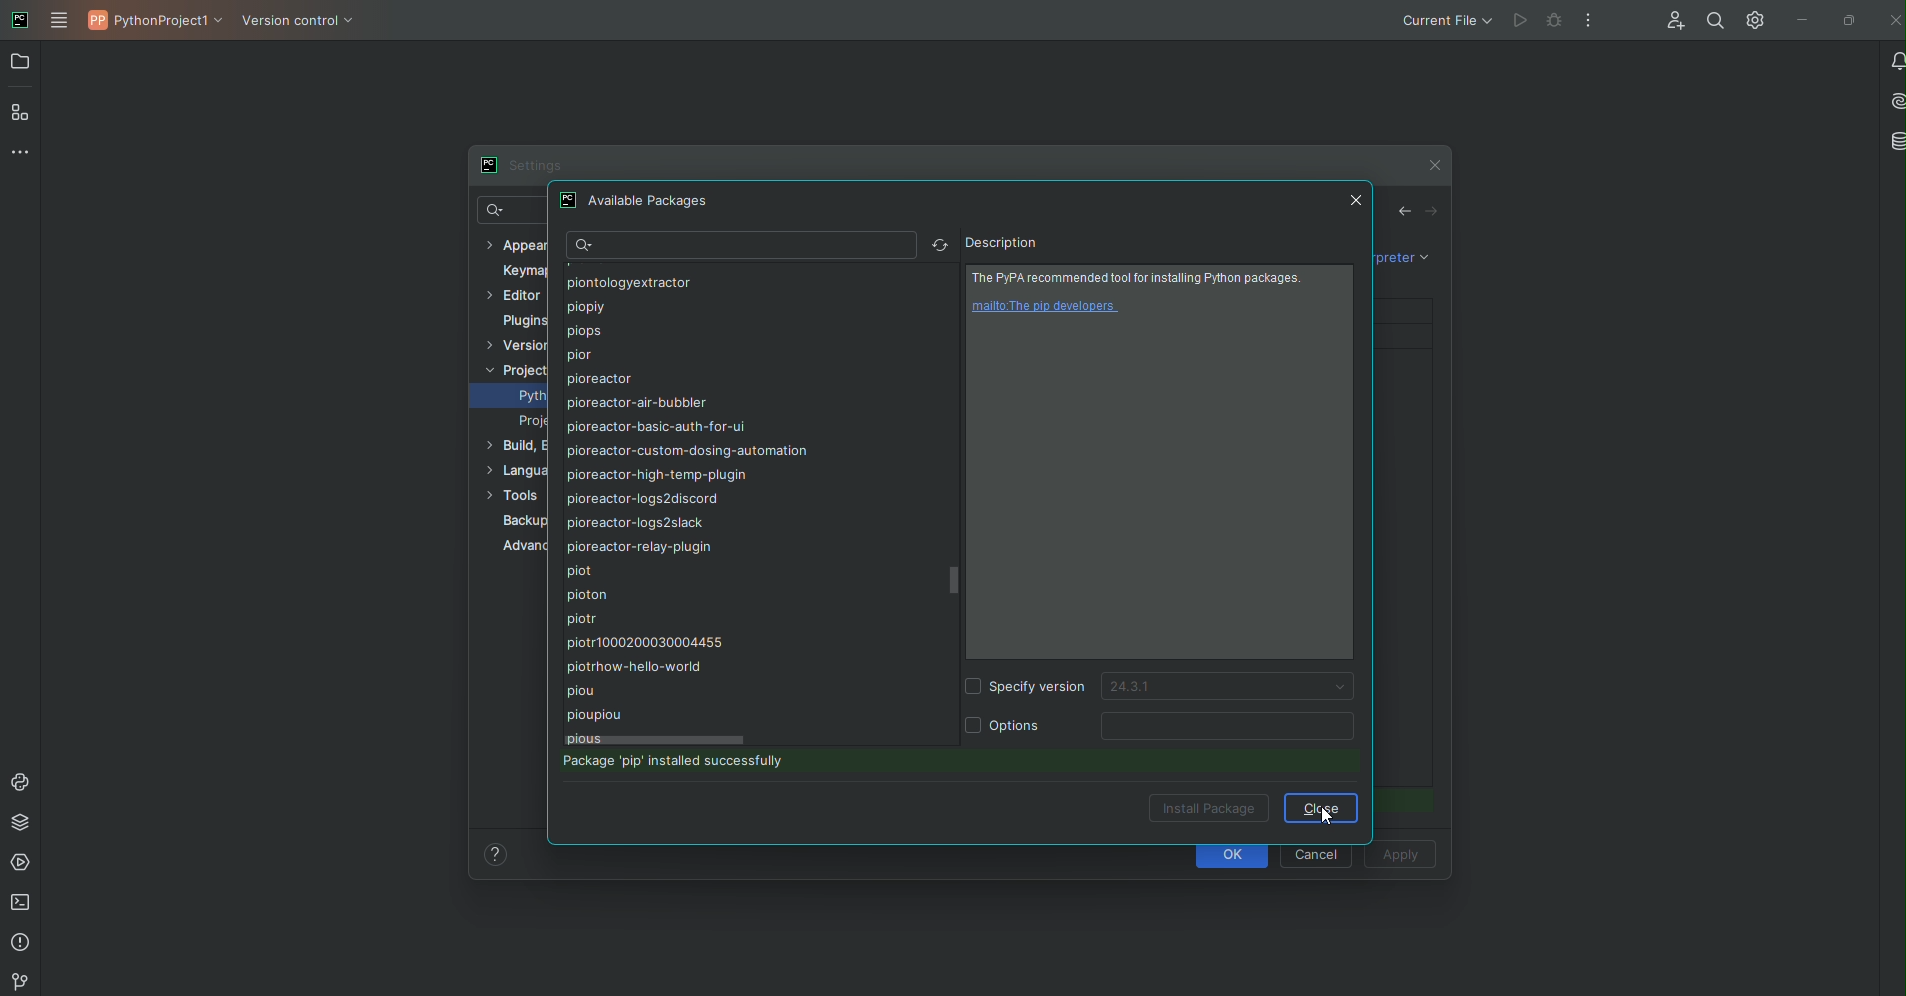 This screenshot has width=1906, height=996. I want to click on Recommended tool, so click(1142, 277).